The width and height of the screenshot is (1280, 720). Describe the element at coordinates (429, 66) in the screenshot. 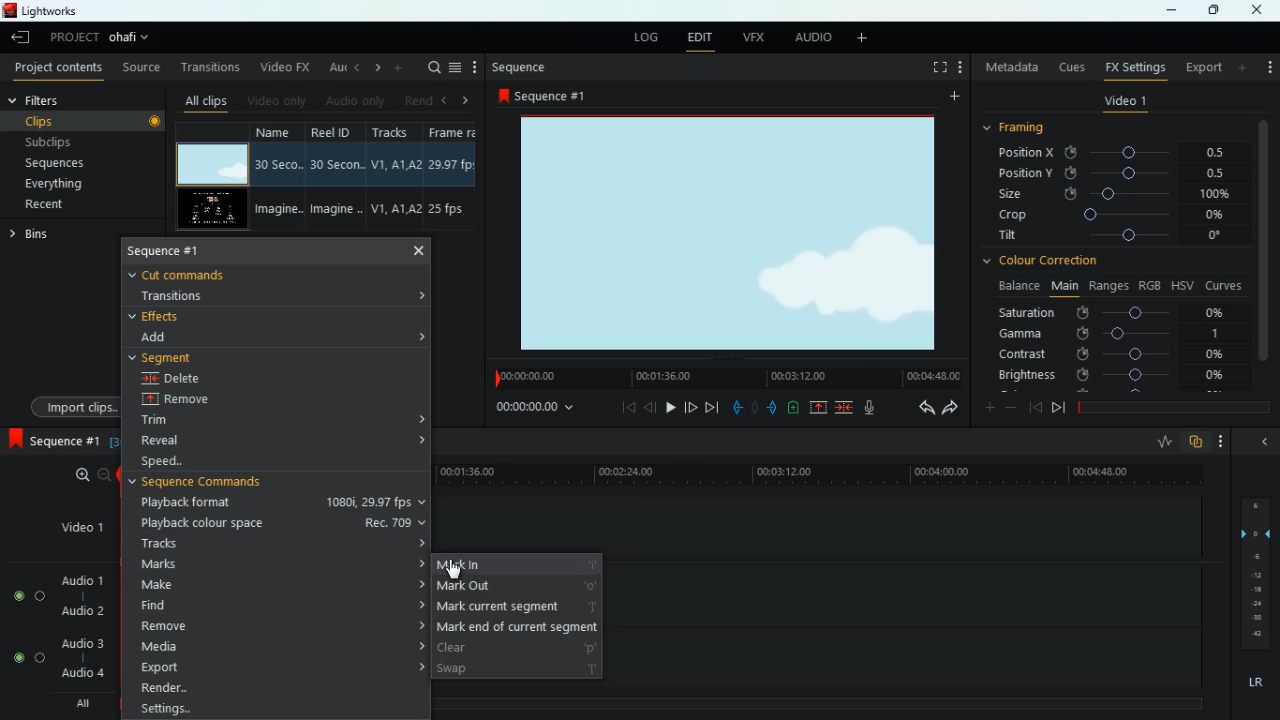

I see `search` at that location.